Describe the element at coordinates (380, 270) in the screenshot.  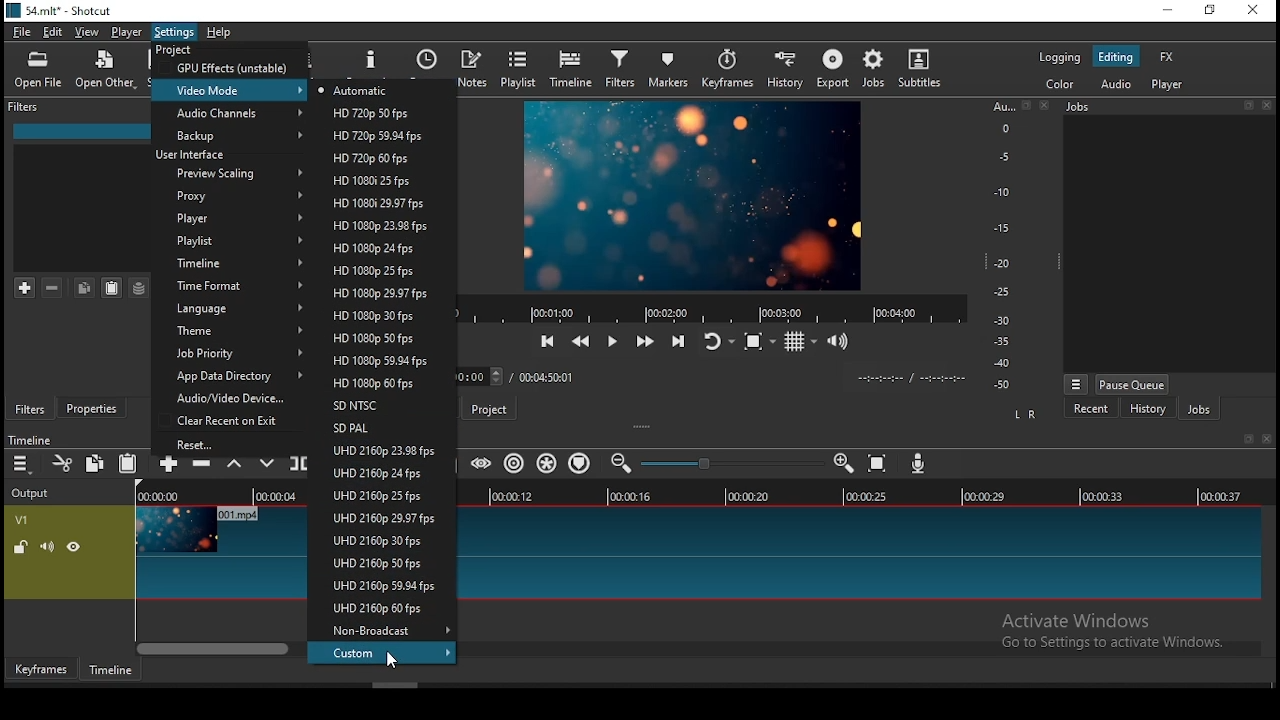
I see `resolution option` at that location.